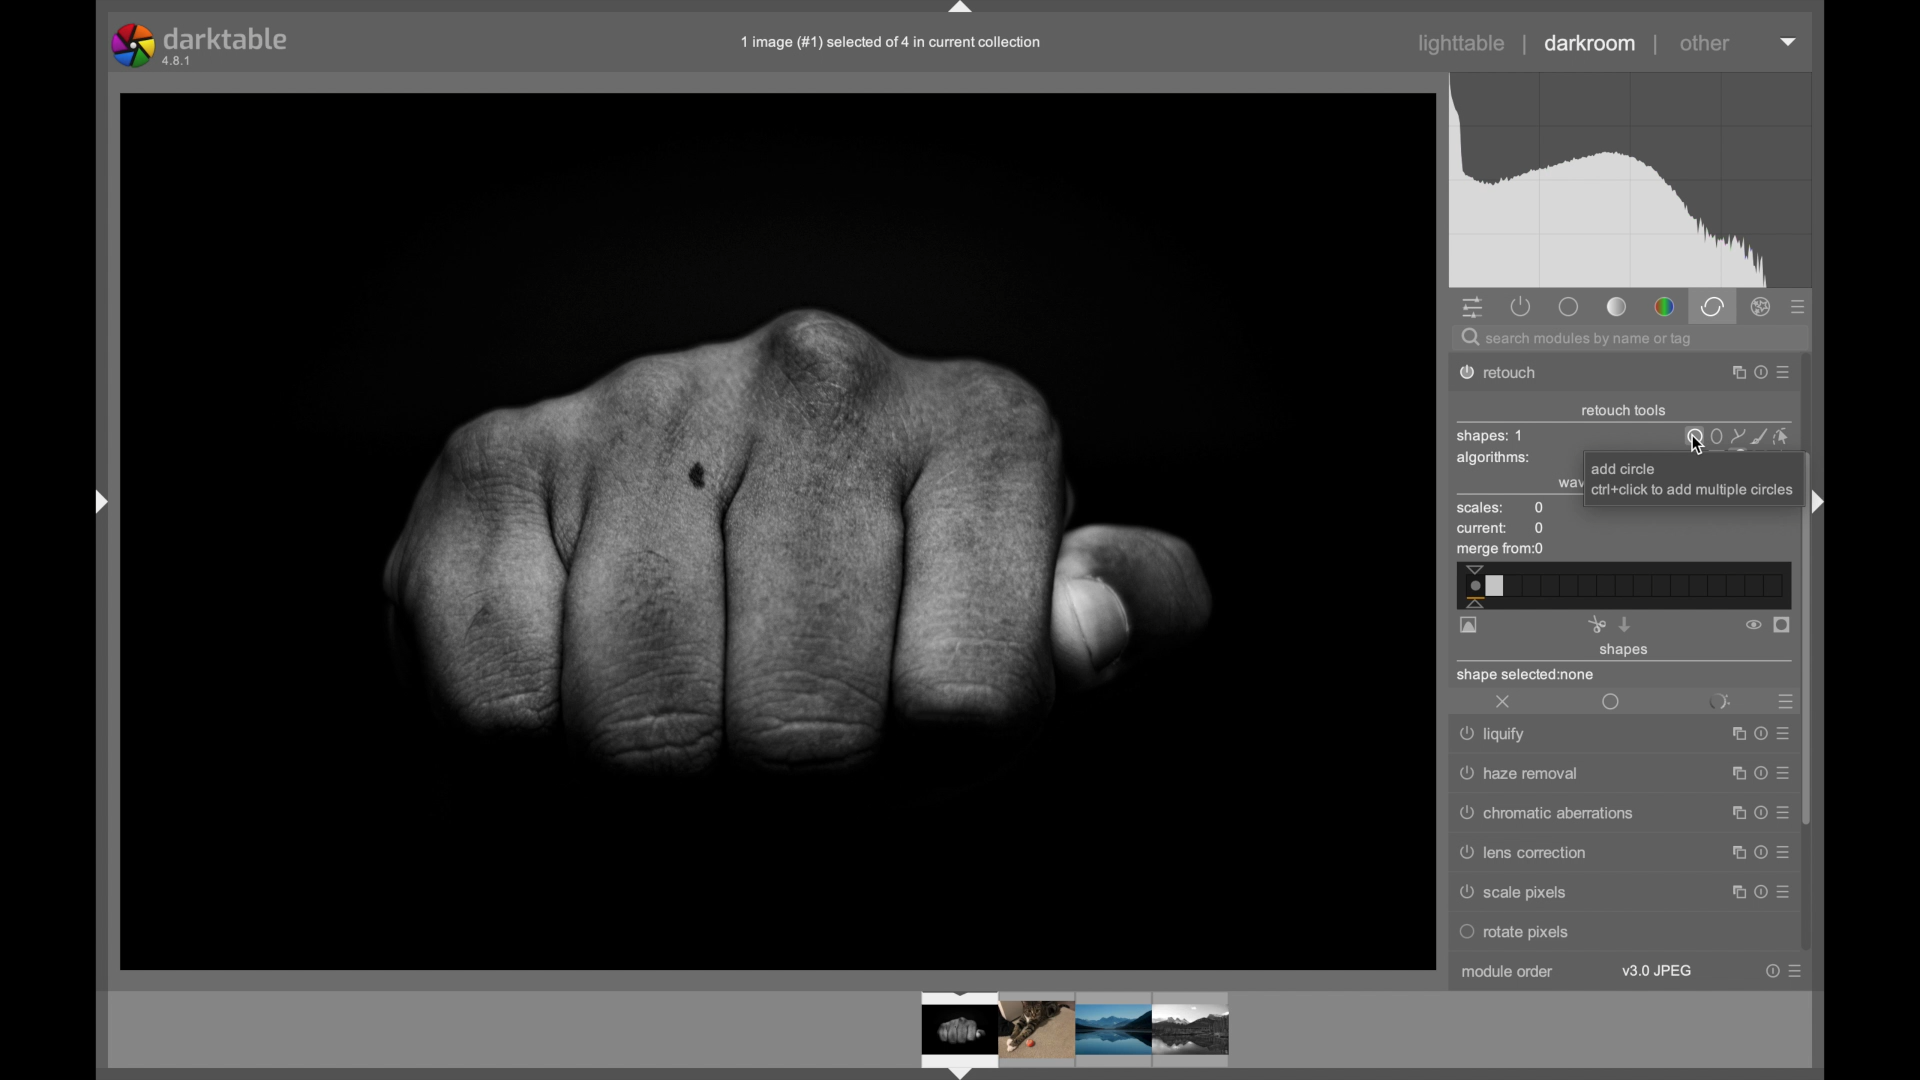  I want to click on help, so click(1757, 373).